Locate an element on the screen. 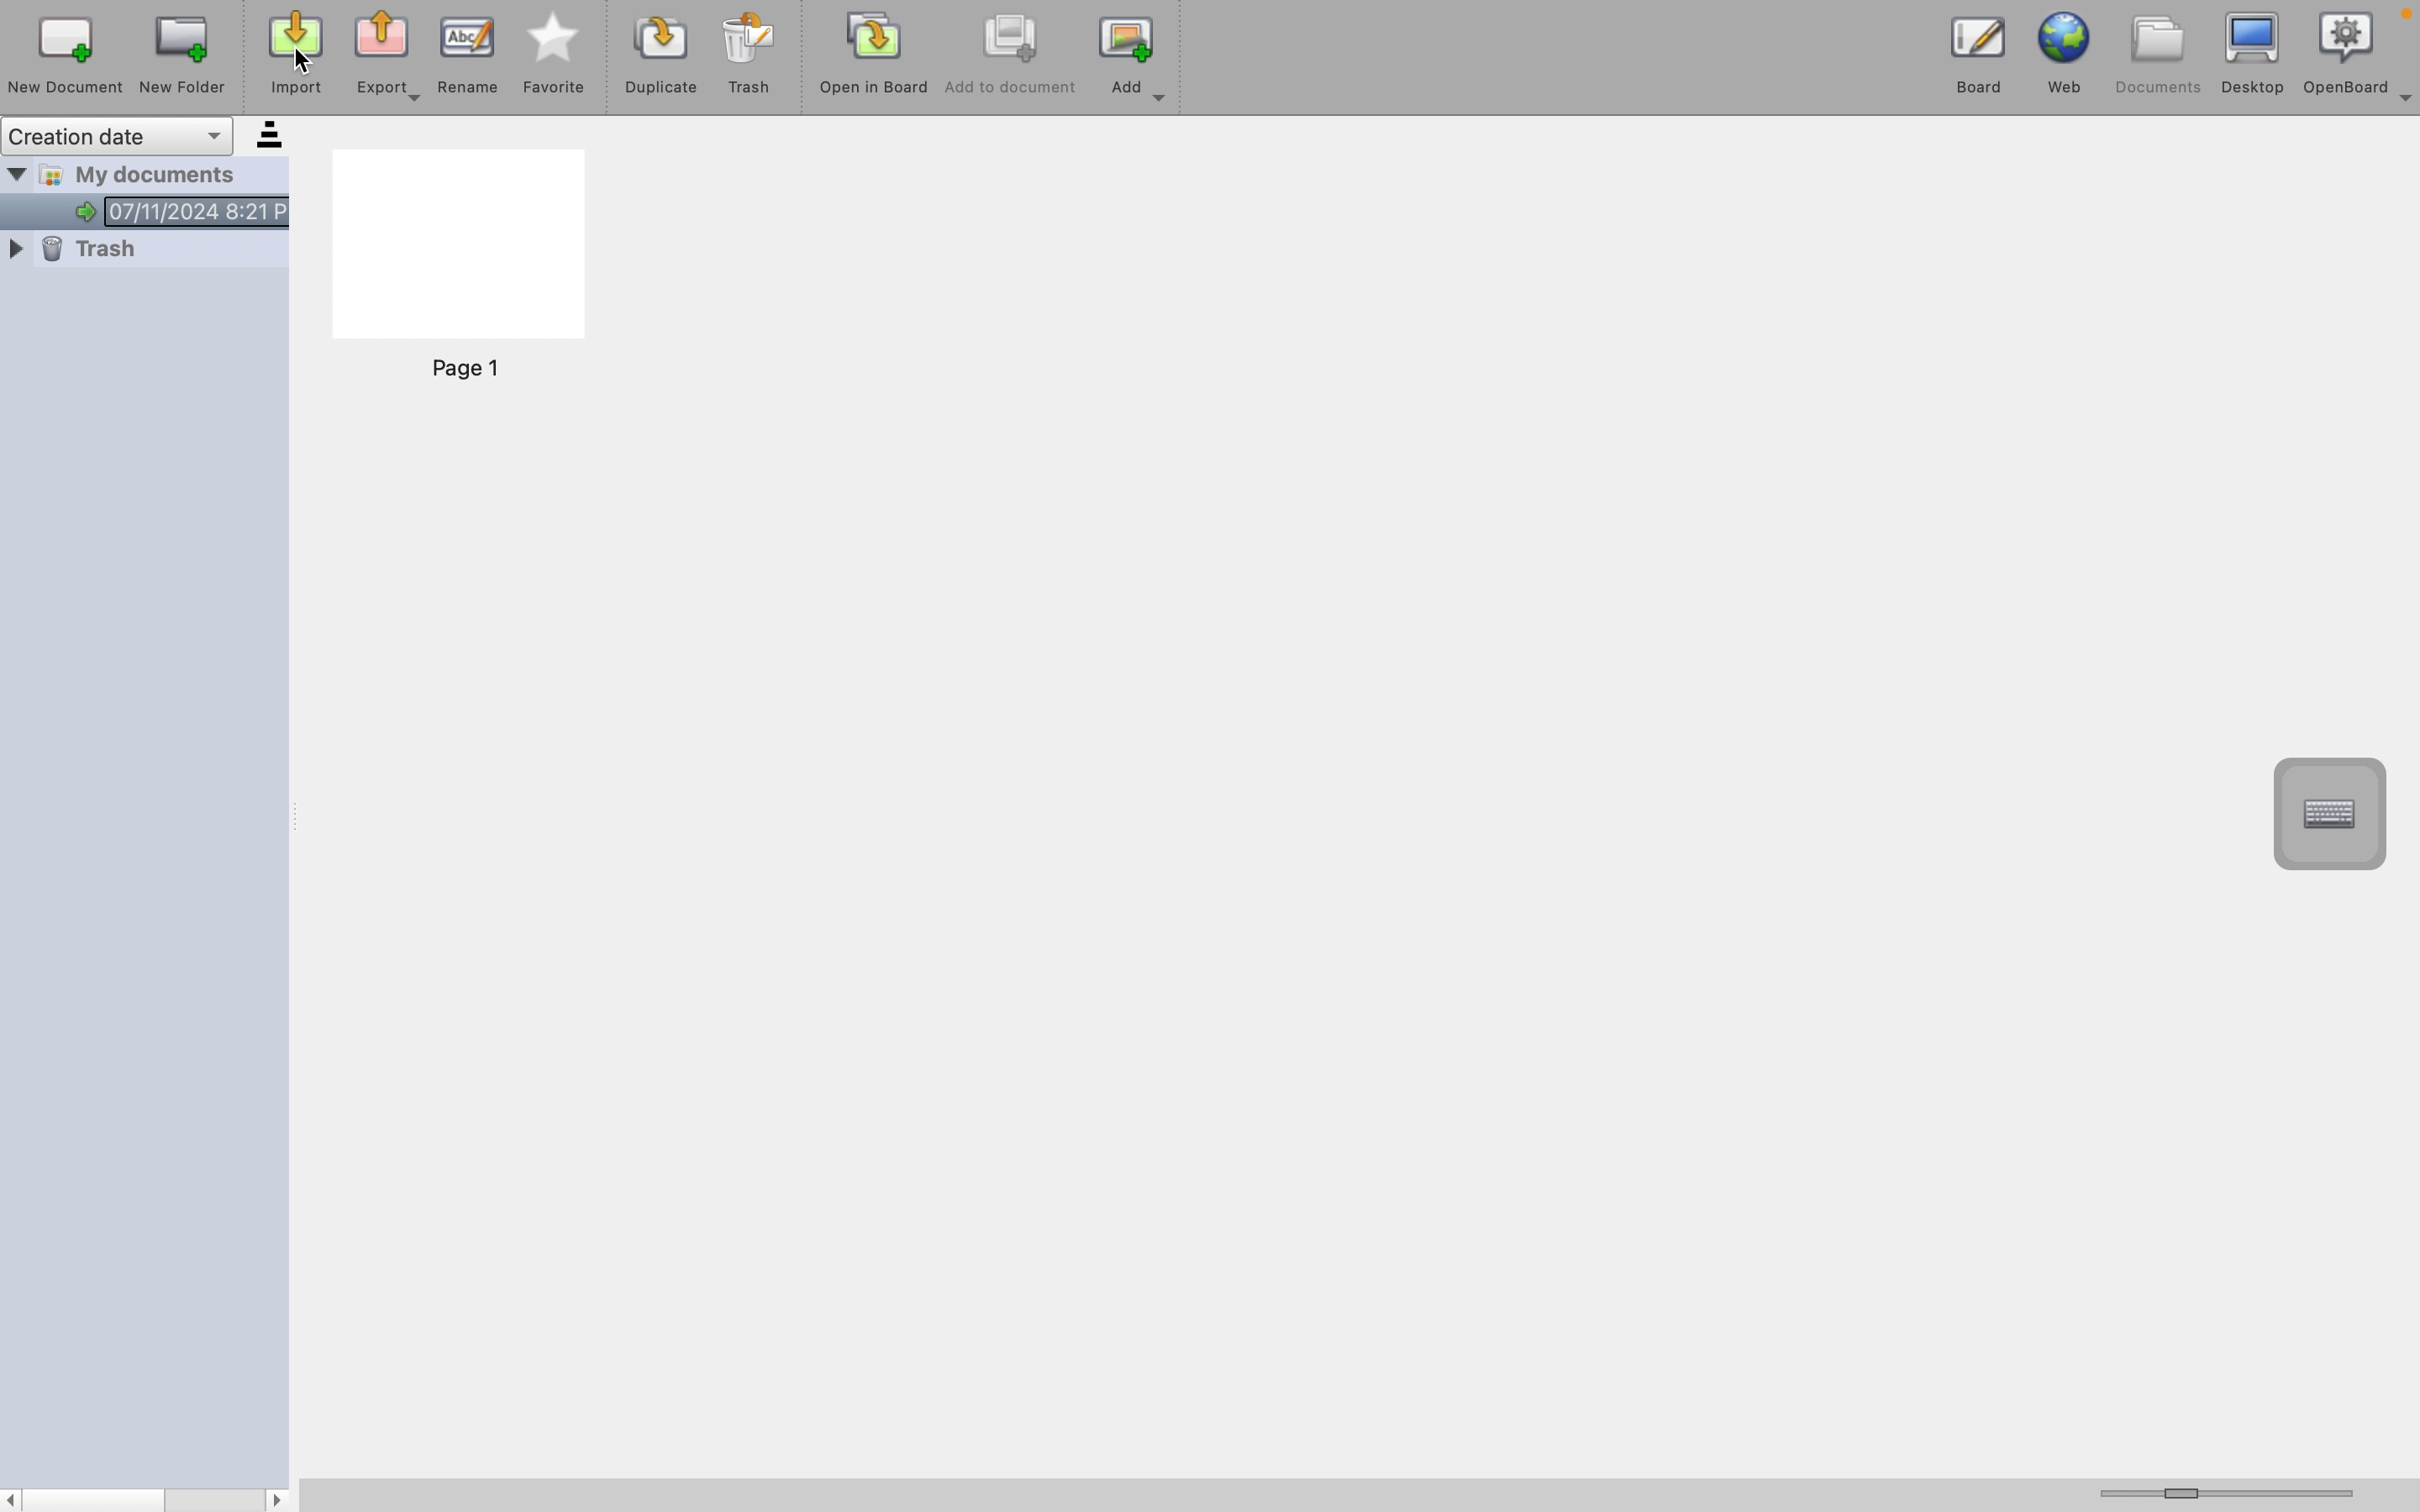 This screenshot has width=2420, height=1512. my documents is located at coordinates (151, 196).